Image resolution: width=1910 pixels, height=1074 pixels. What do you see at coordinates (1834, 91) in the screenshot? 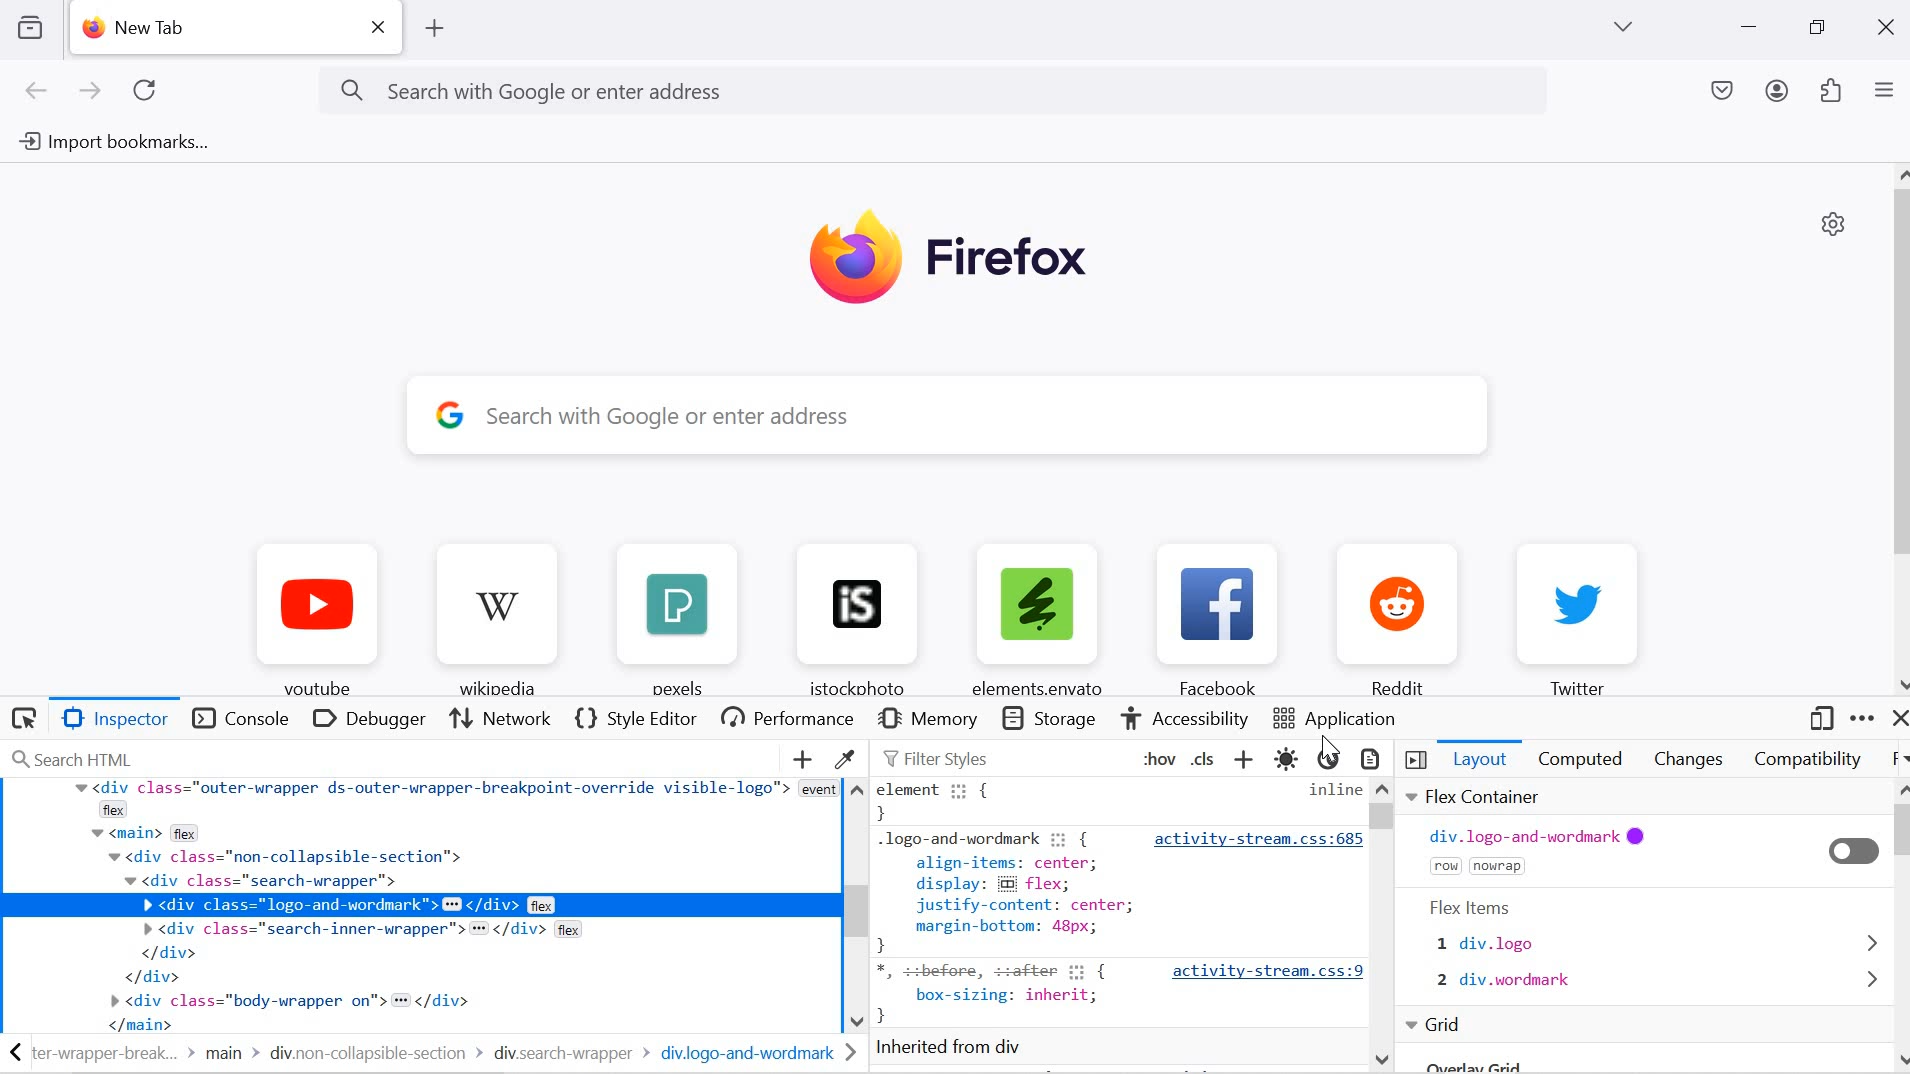
I see `extensions` at bounding box center [1834, 91].